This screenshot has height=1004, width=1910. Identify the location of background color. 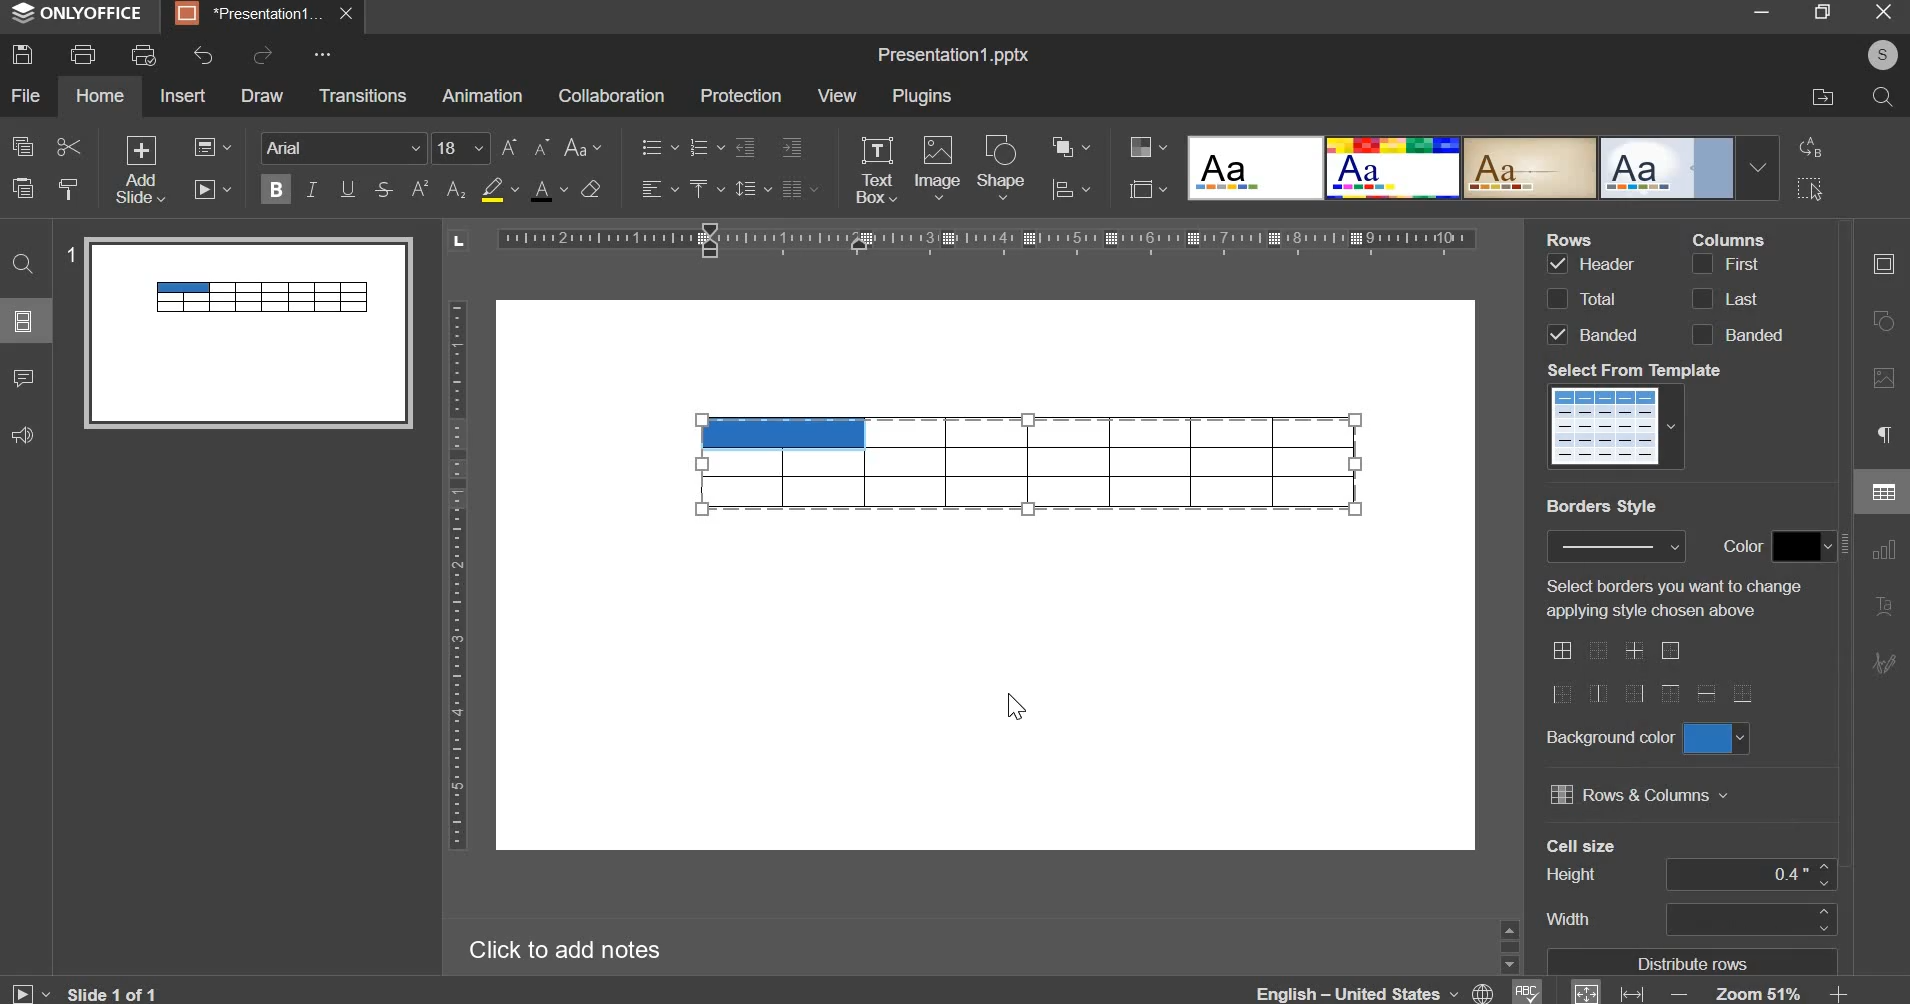
(1714, 737).